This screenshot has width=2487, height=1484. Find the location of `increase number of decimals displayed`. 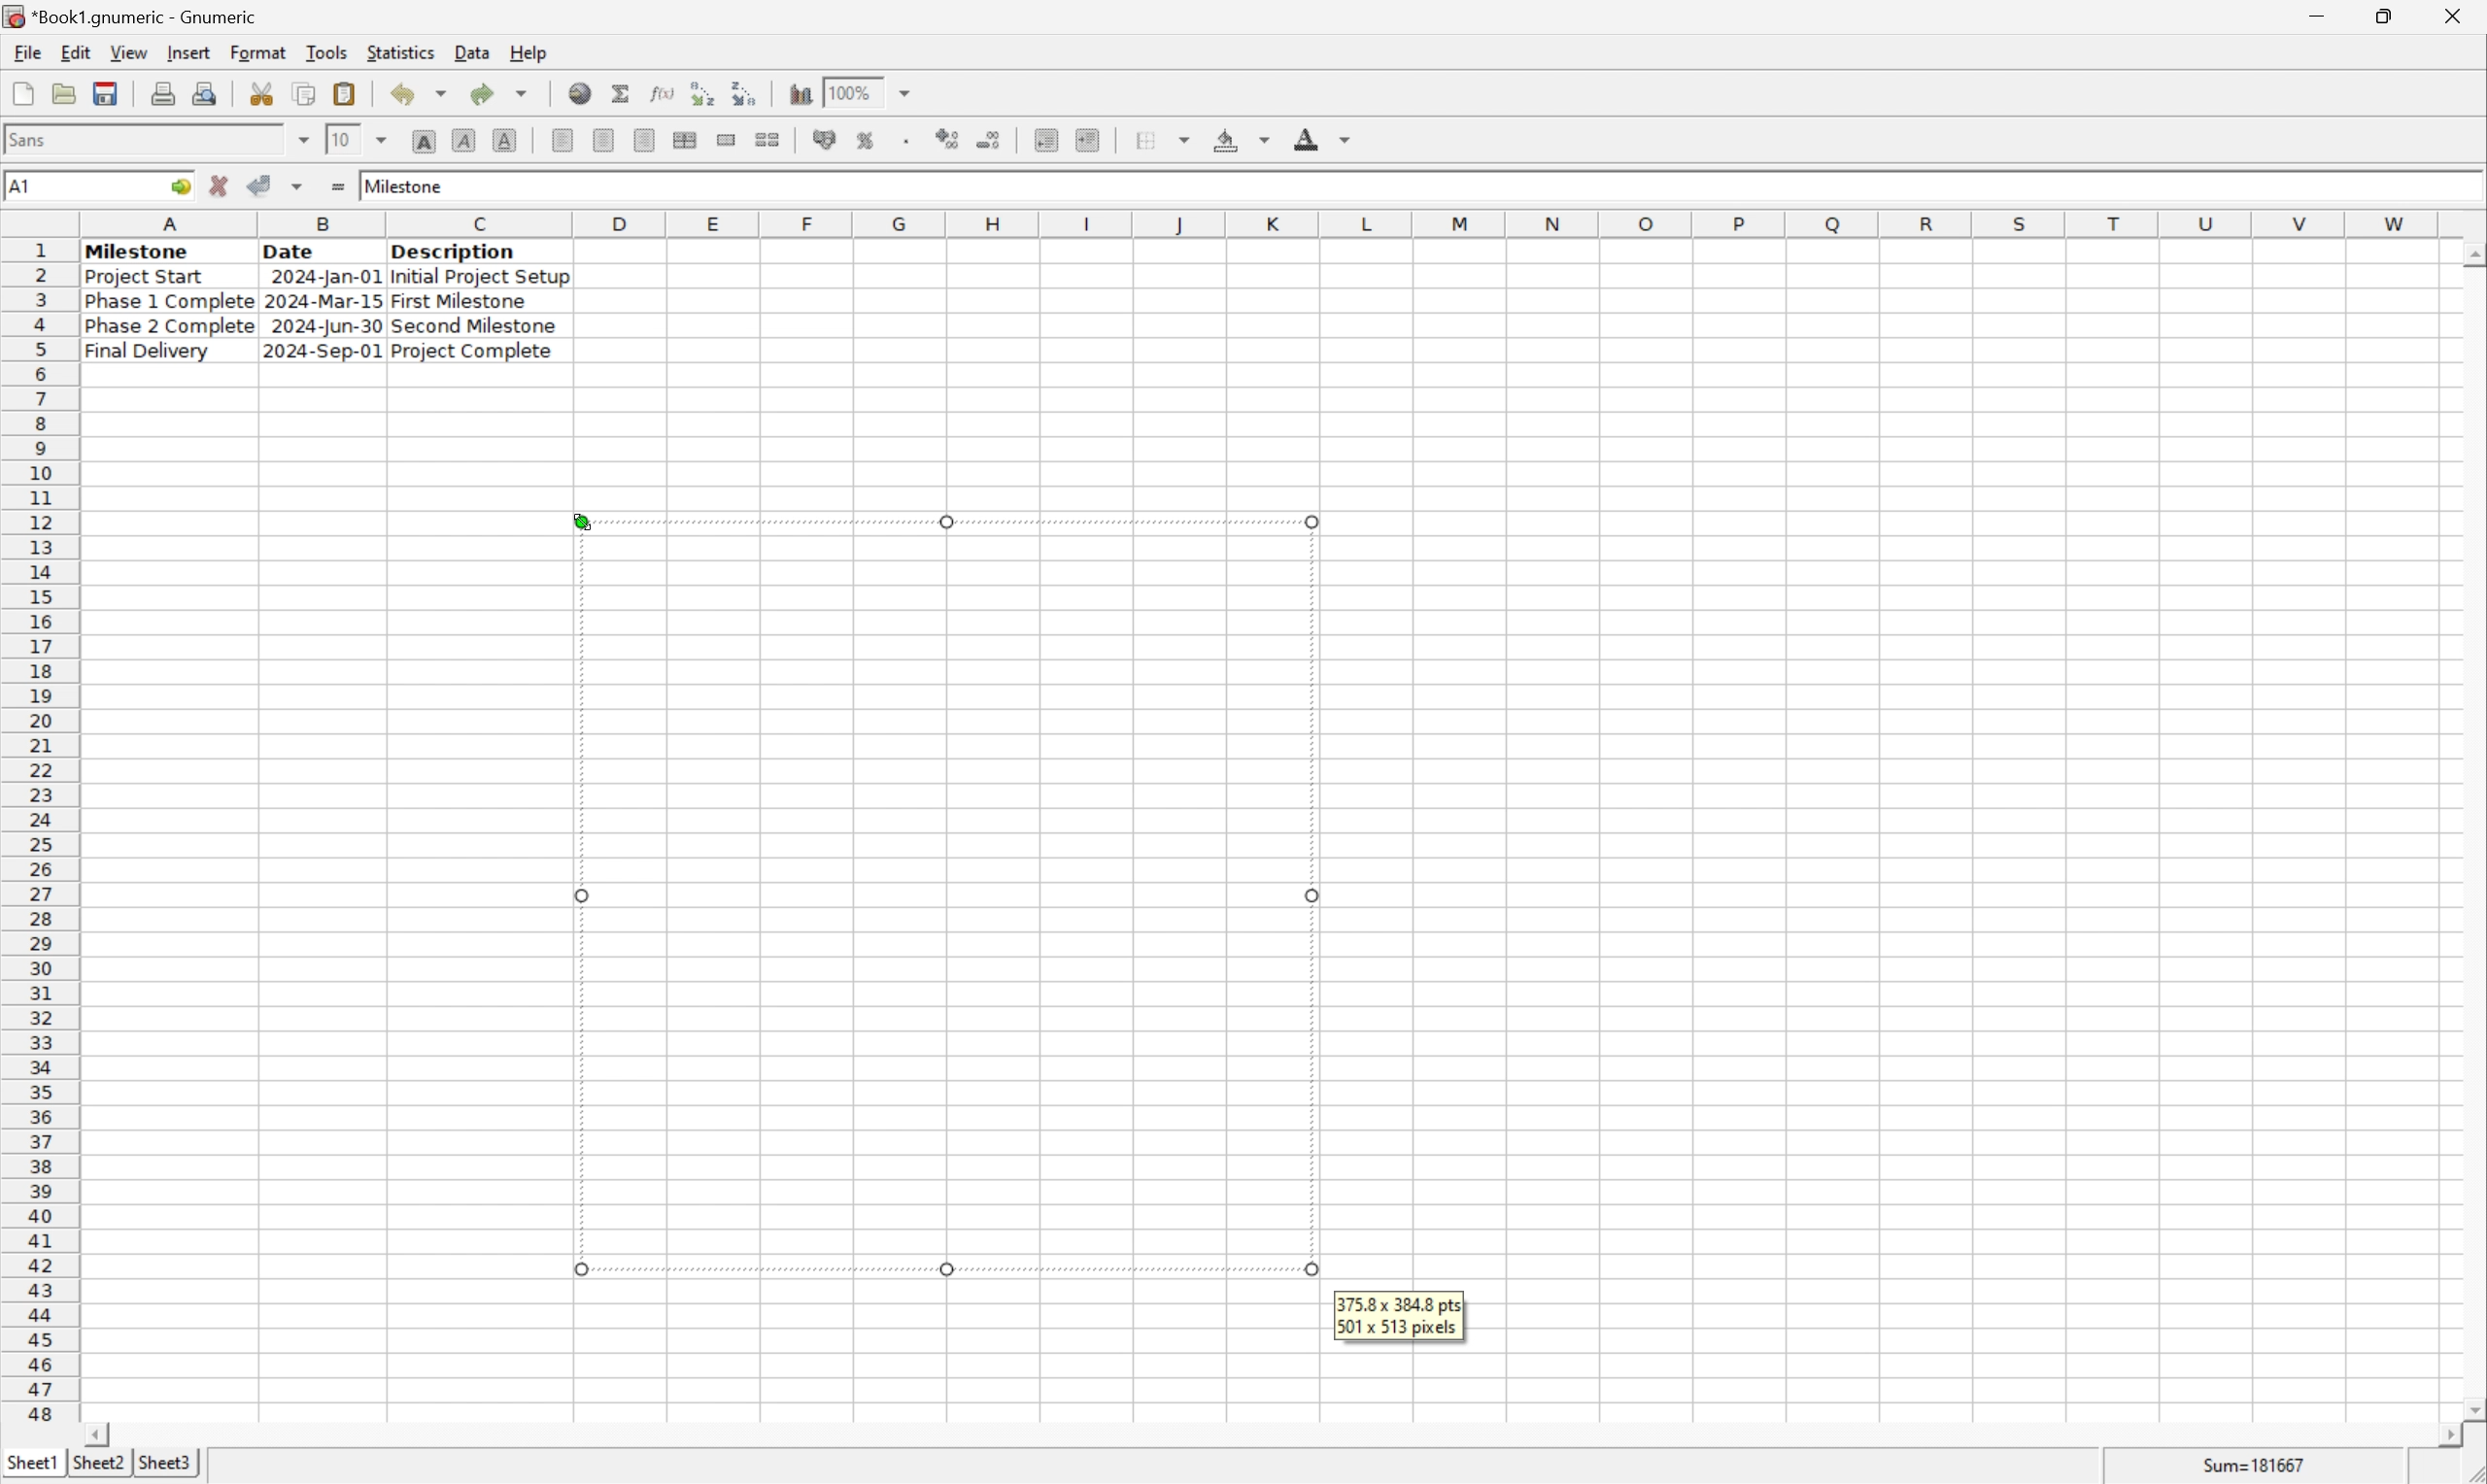

increase number of decimals displayed is located at coordinates (950, 140).